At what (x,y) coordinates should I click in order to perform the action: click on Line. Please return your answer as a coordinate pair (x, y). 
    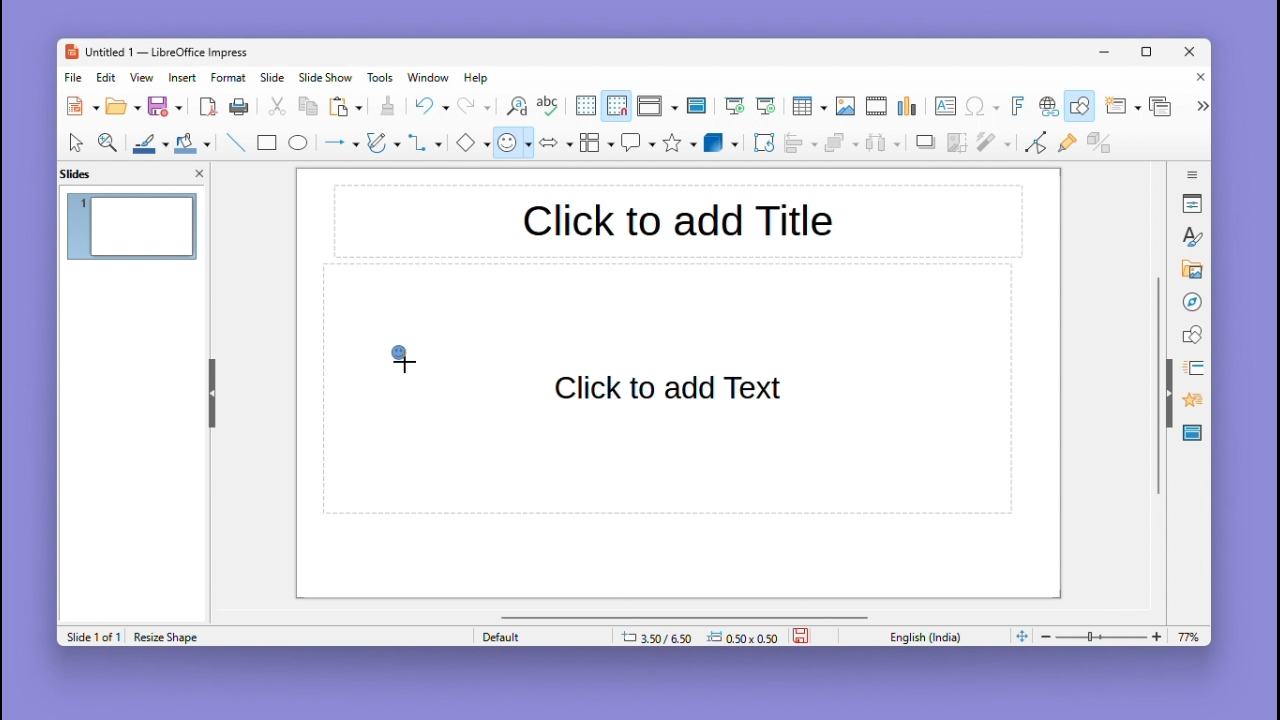
    Looking at the image, I should click on (234, 142).